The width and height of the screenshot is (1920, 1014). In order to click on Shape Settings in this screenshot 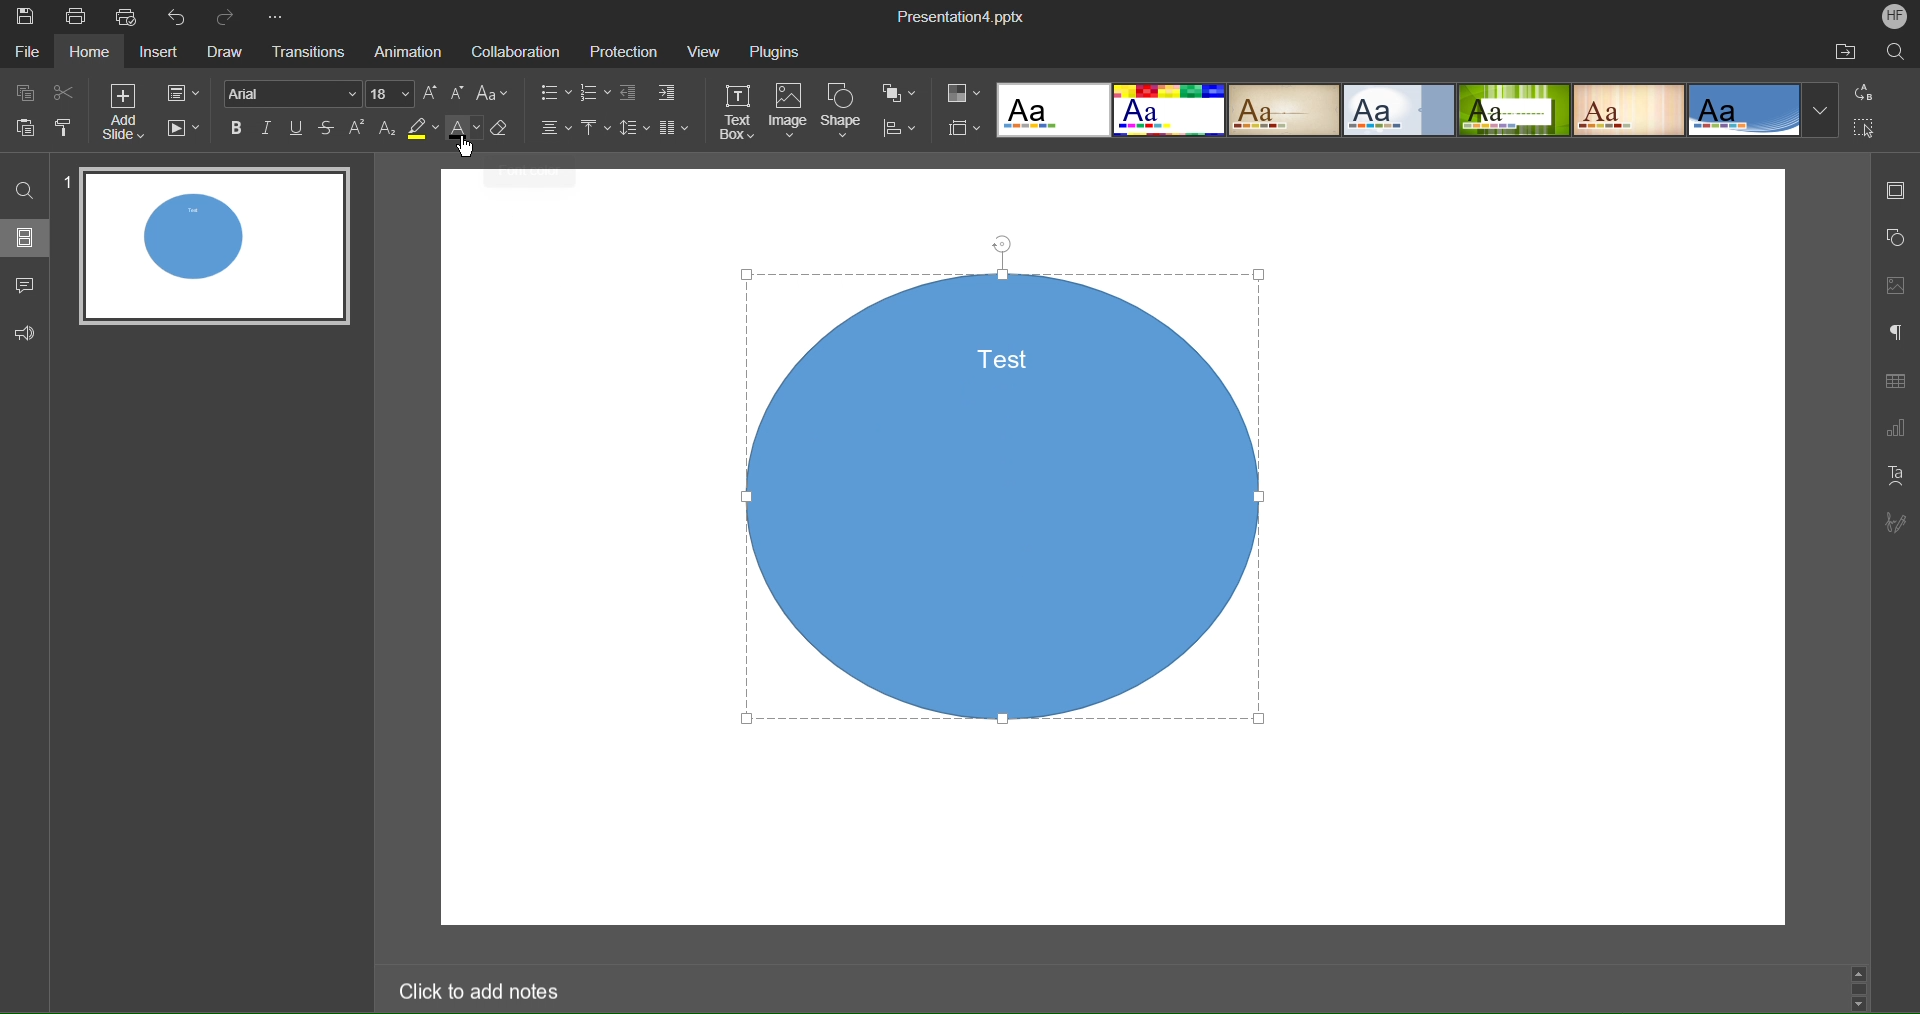, I will do `click(1896, 237)`.